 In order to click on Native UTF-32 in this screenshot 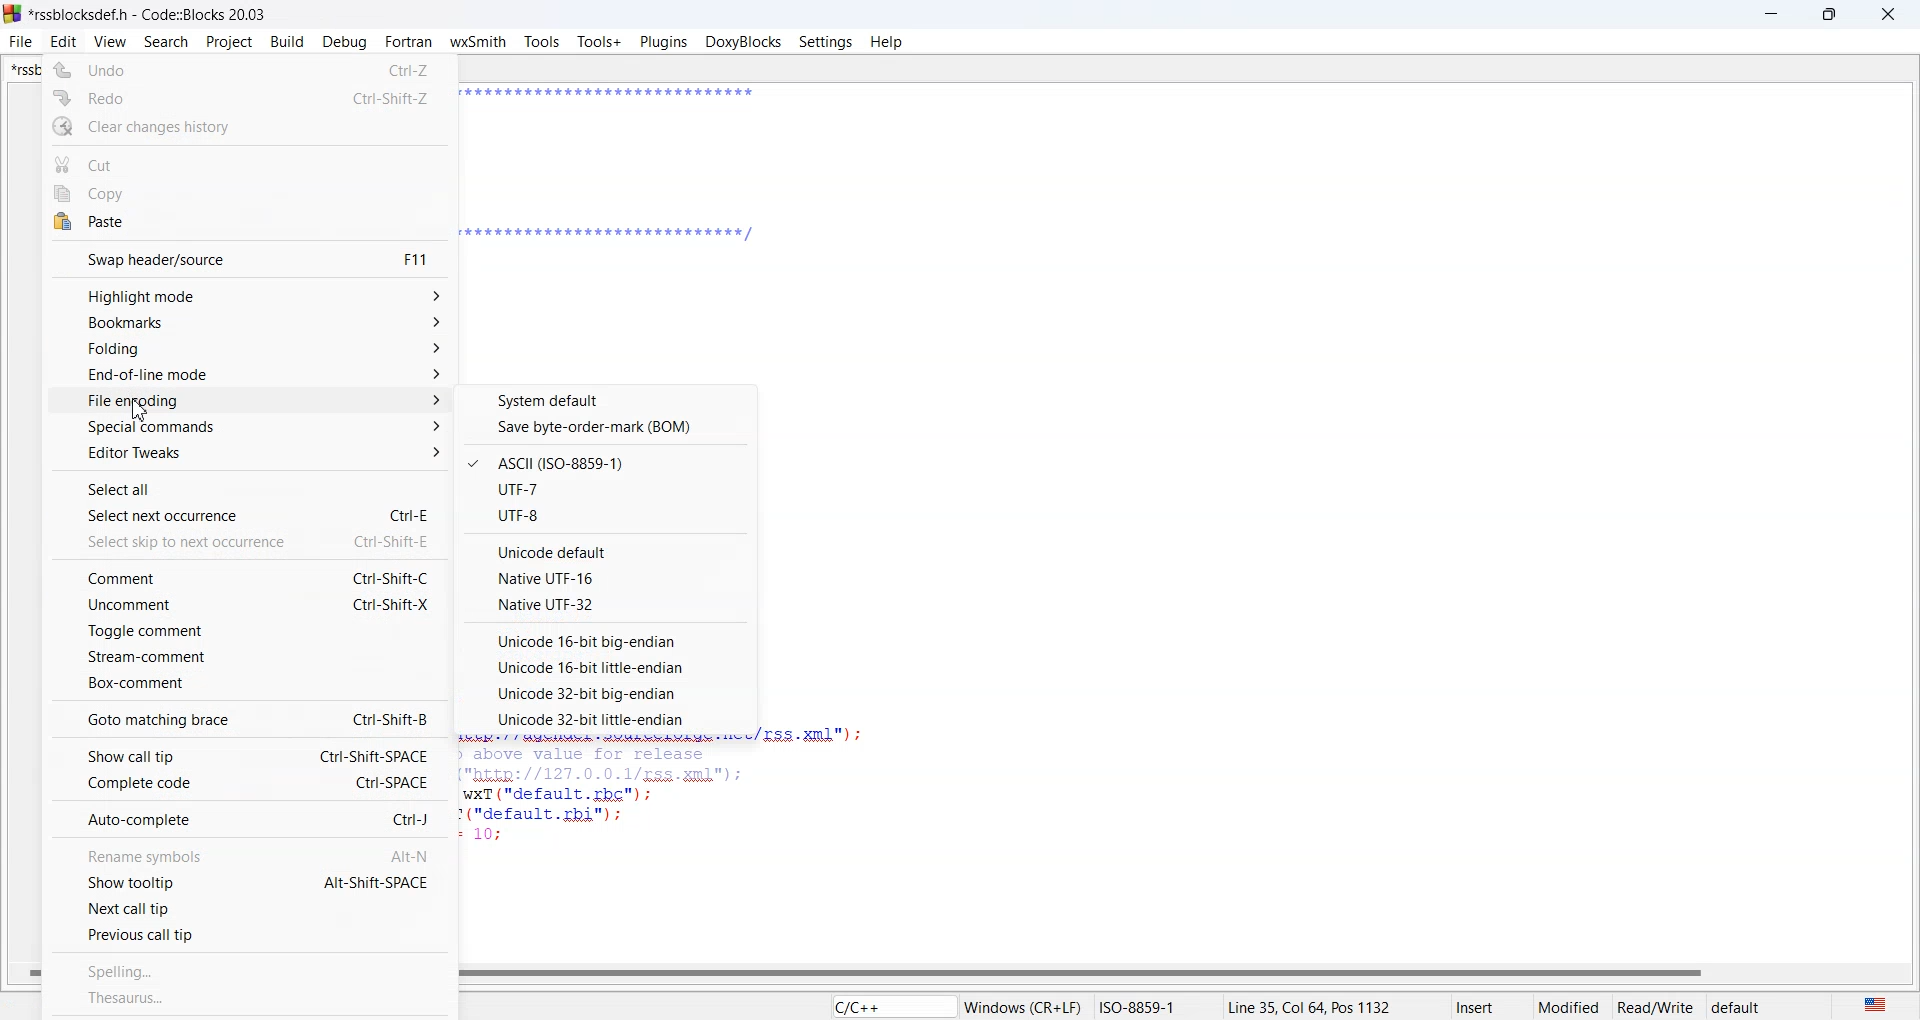, I will do `click(606, 605)`.